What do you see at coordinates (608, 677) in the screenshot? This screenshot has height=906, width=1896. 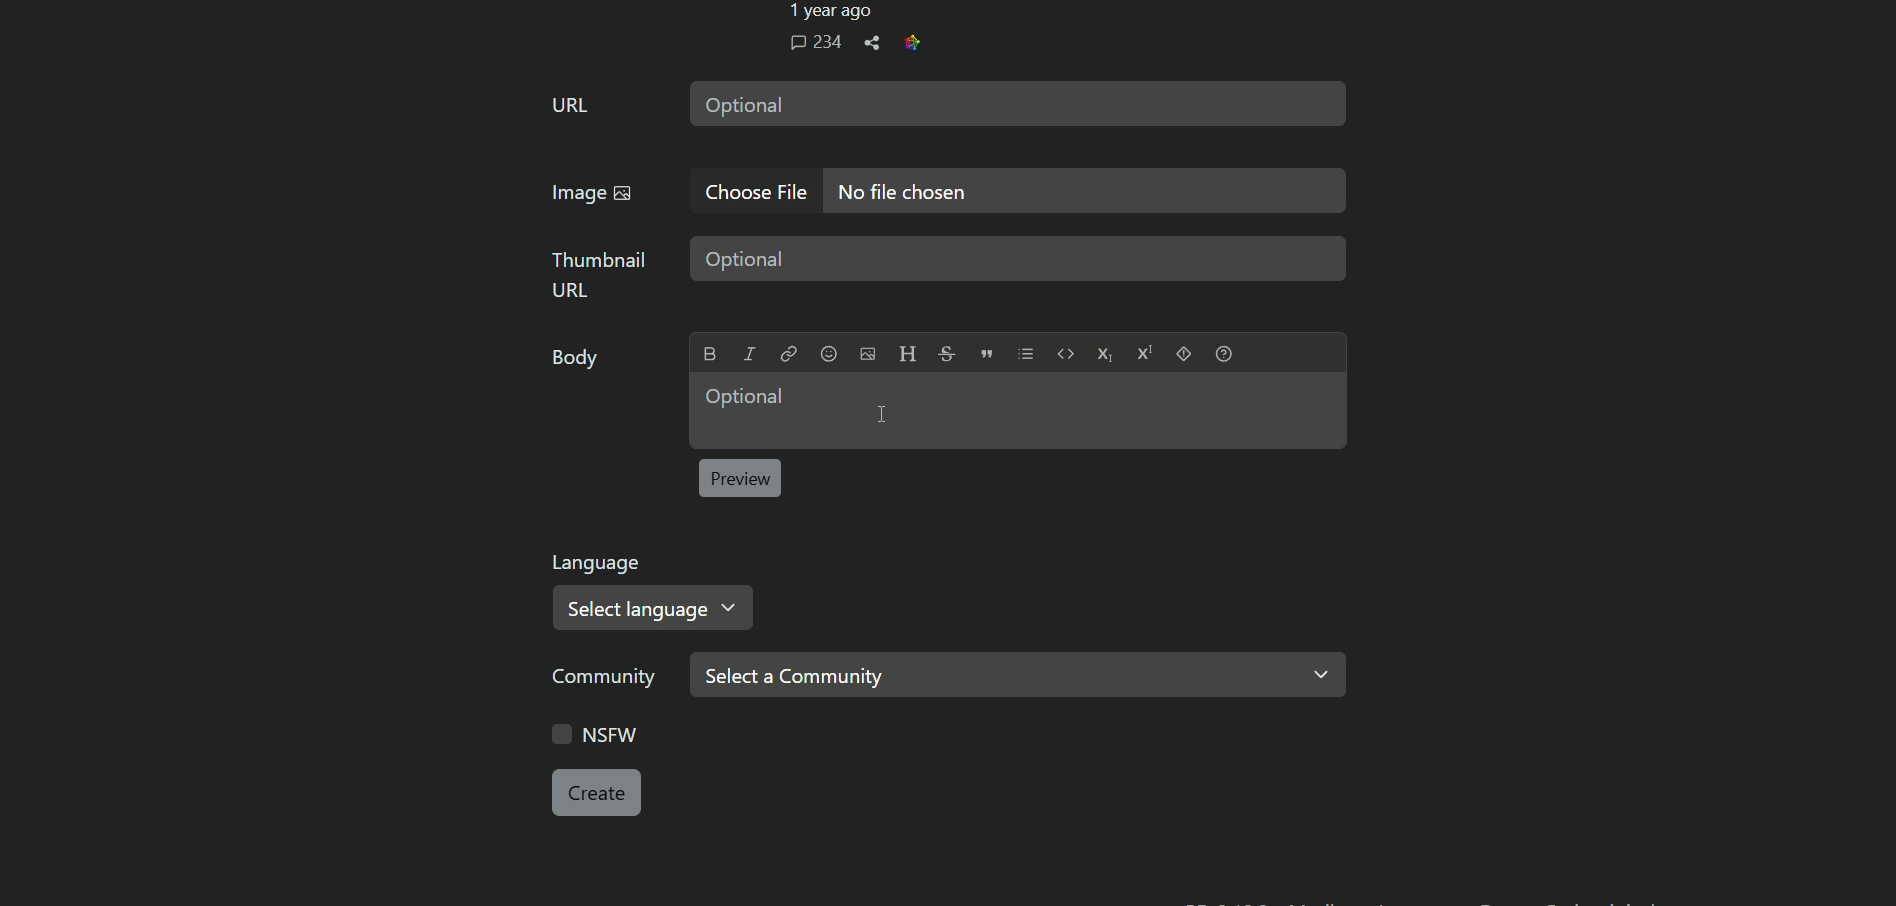 I see `community` at bounding box center [608, 677].